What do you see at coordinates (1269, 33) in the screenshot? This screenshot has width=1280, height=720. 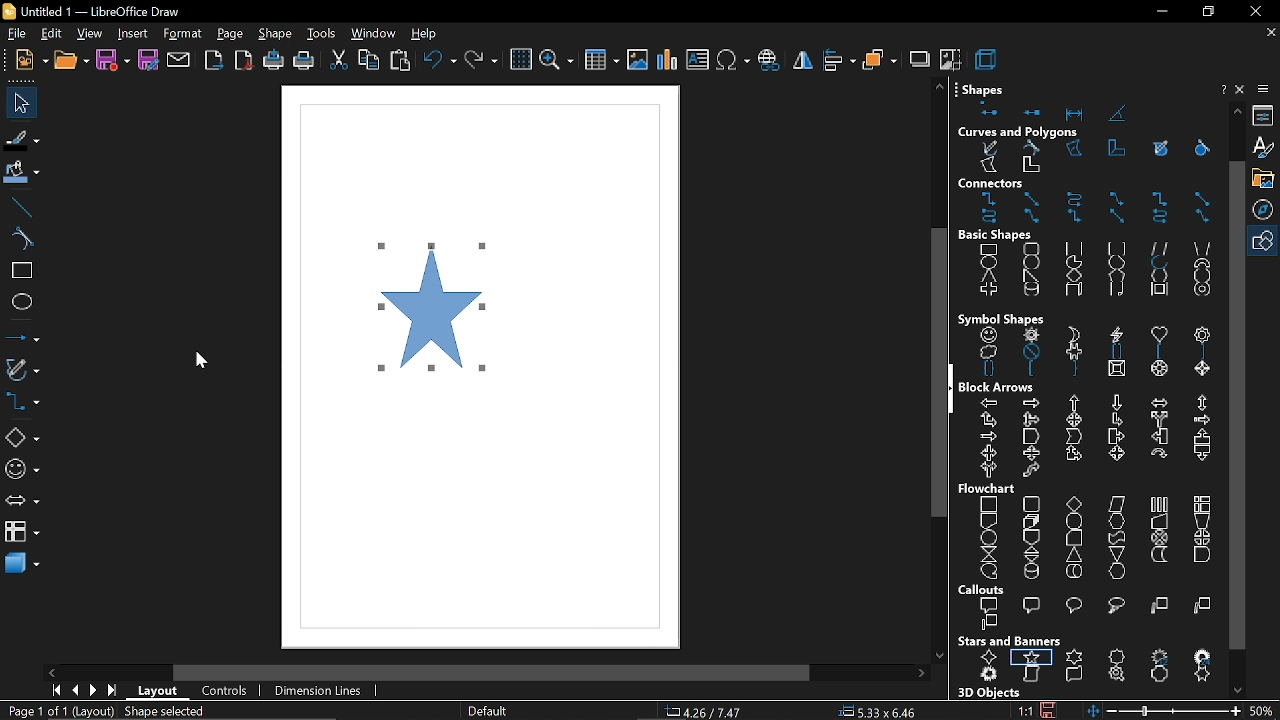 I see `close tab` at bounding box center [1269, 33].